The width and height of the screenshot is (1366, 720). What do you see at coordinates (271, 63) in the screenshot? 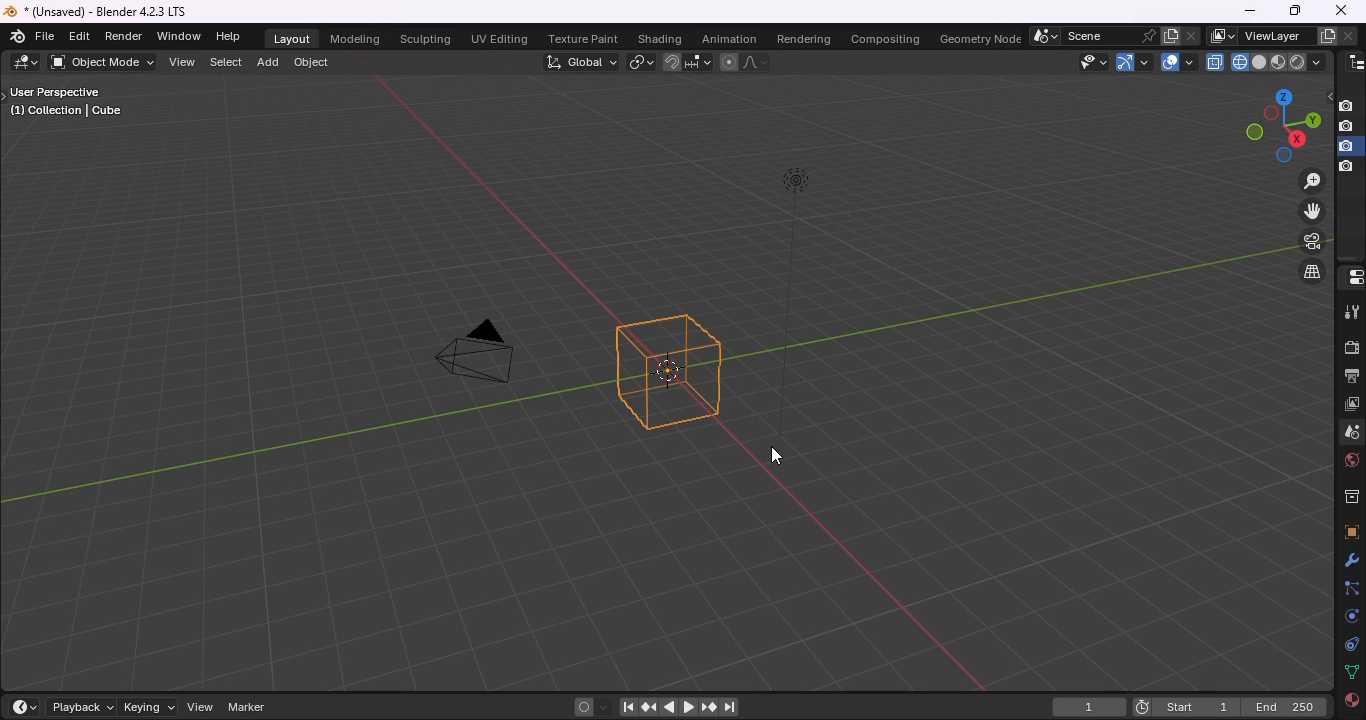
I see `add` at bounding box center [271, 63].